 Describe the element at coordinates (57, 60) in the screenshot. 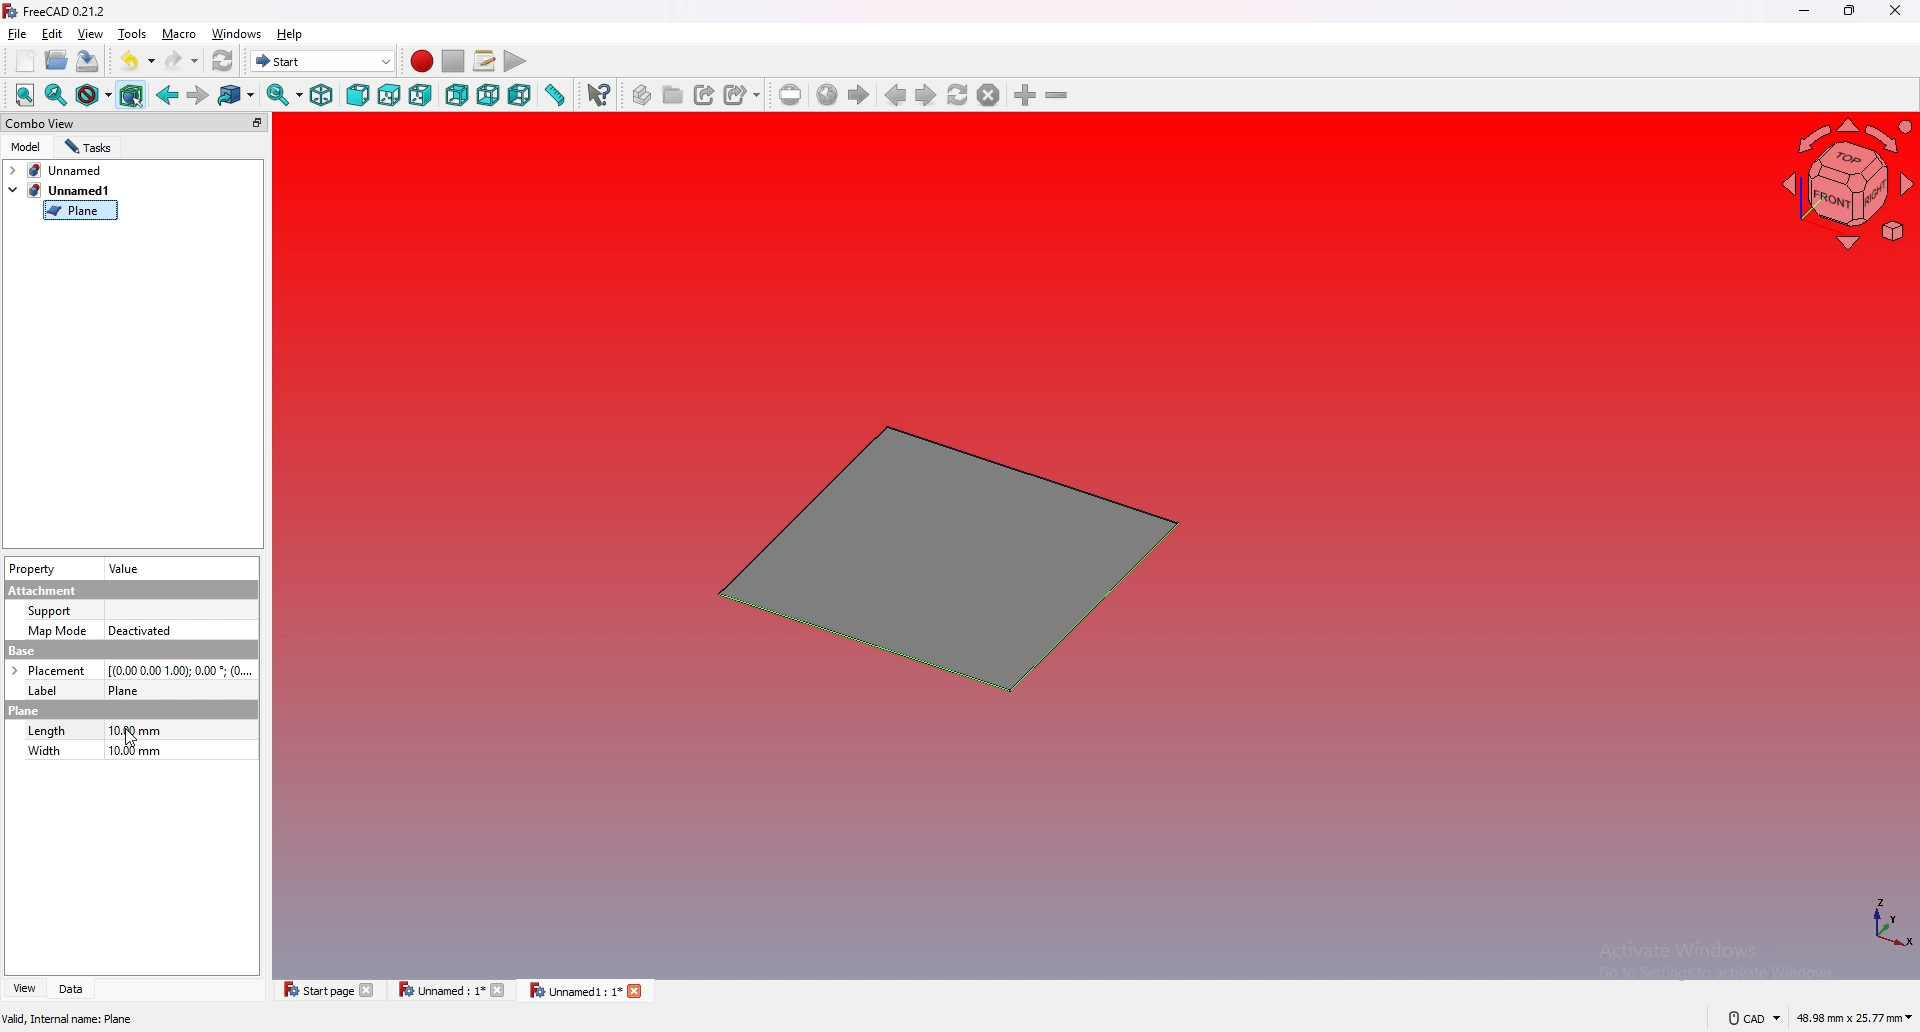

I see `open` at that location.